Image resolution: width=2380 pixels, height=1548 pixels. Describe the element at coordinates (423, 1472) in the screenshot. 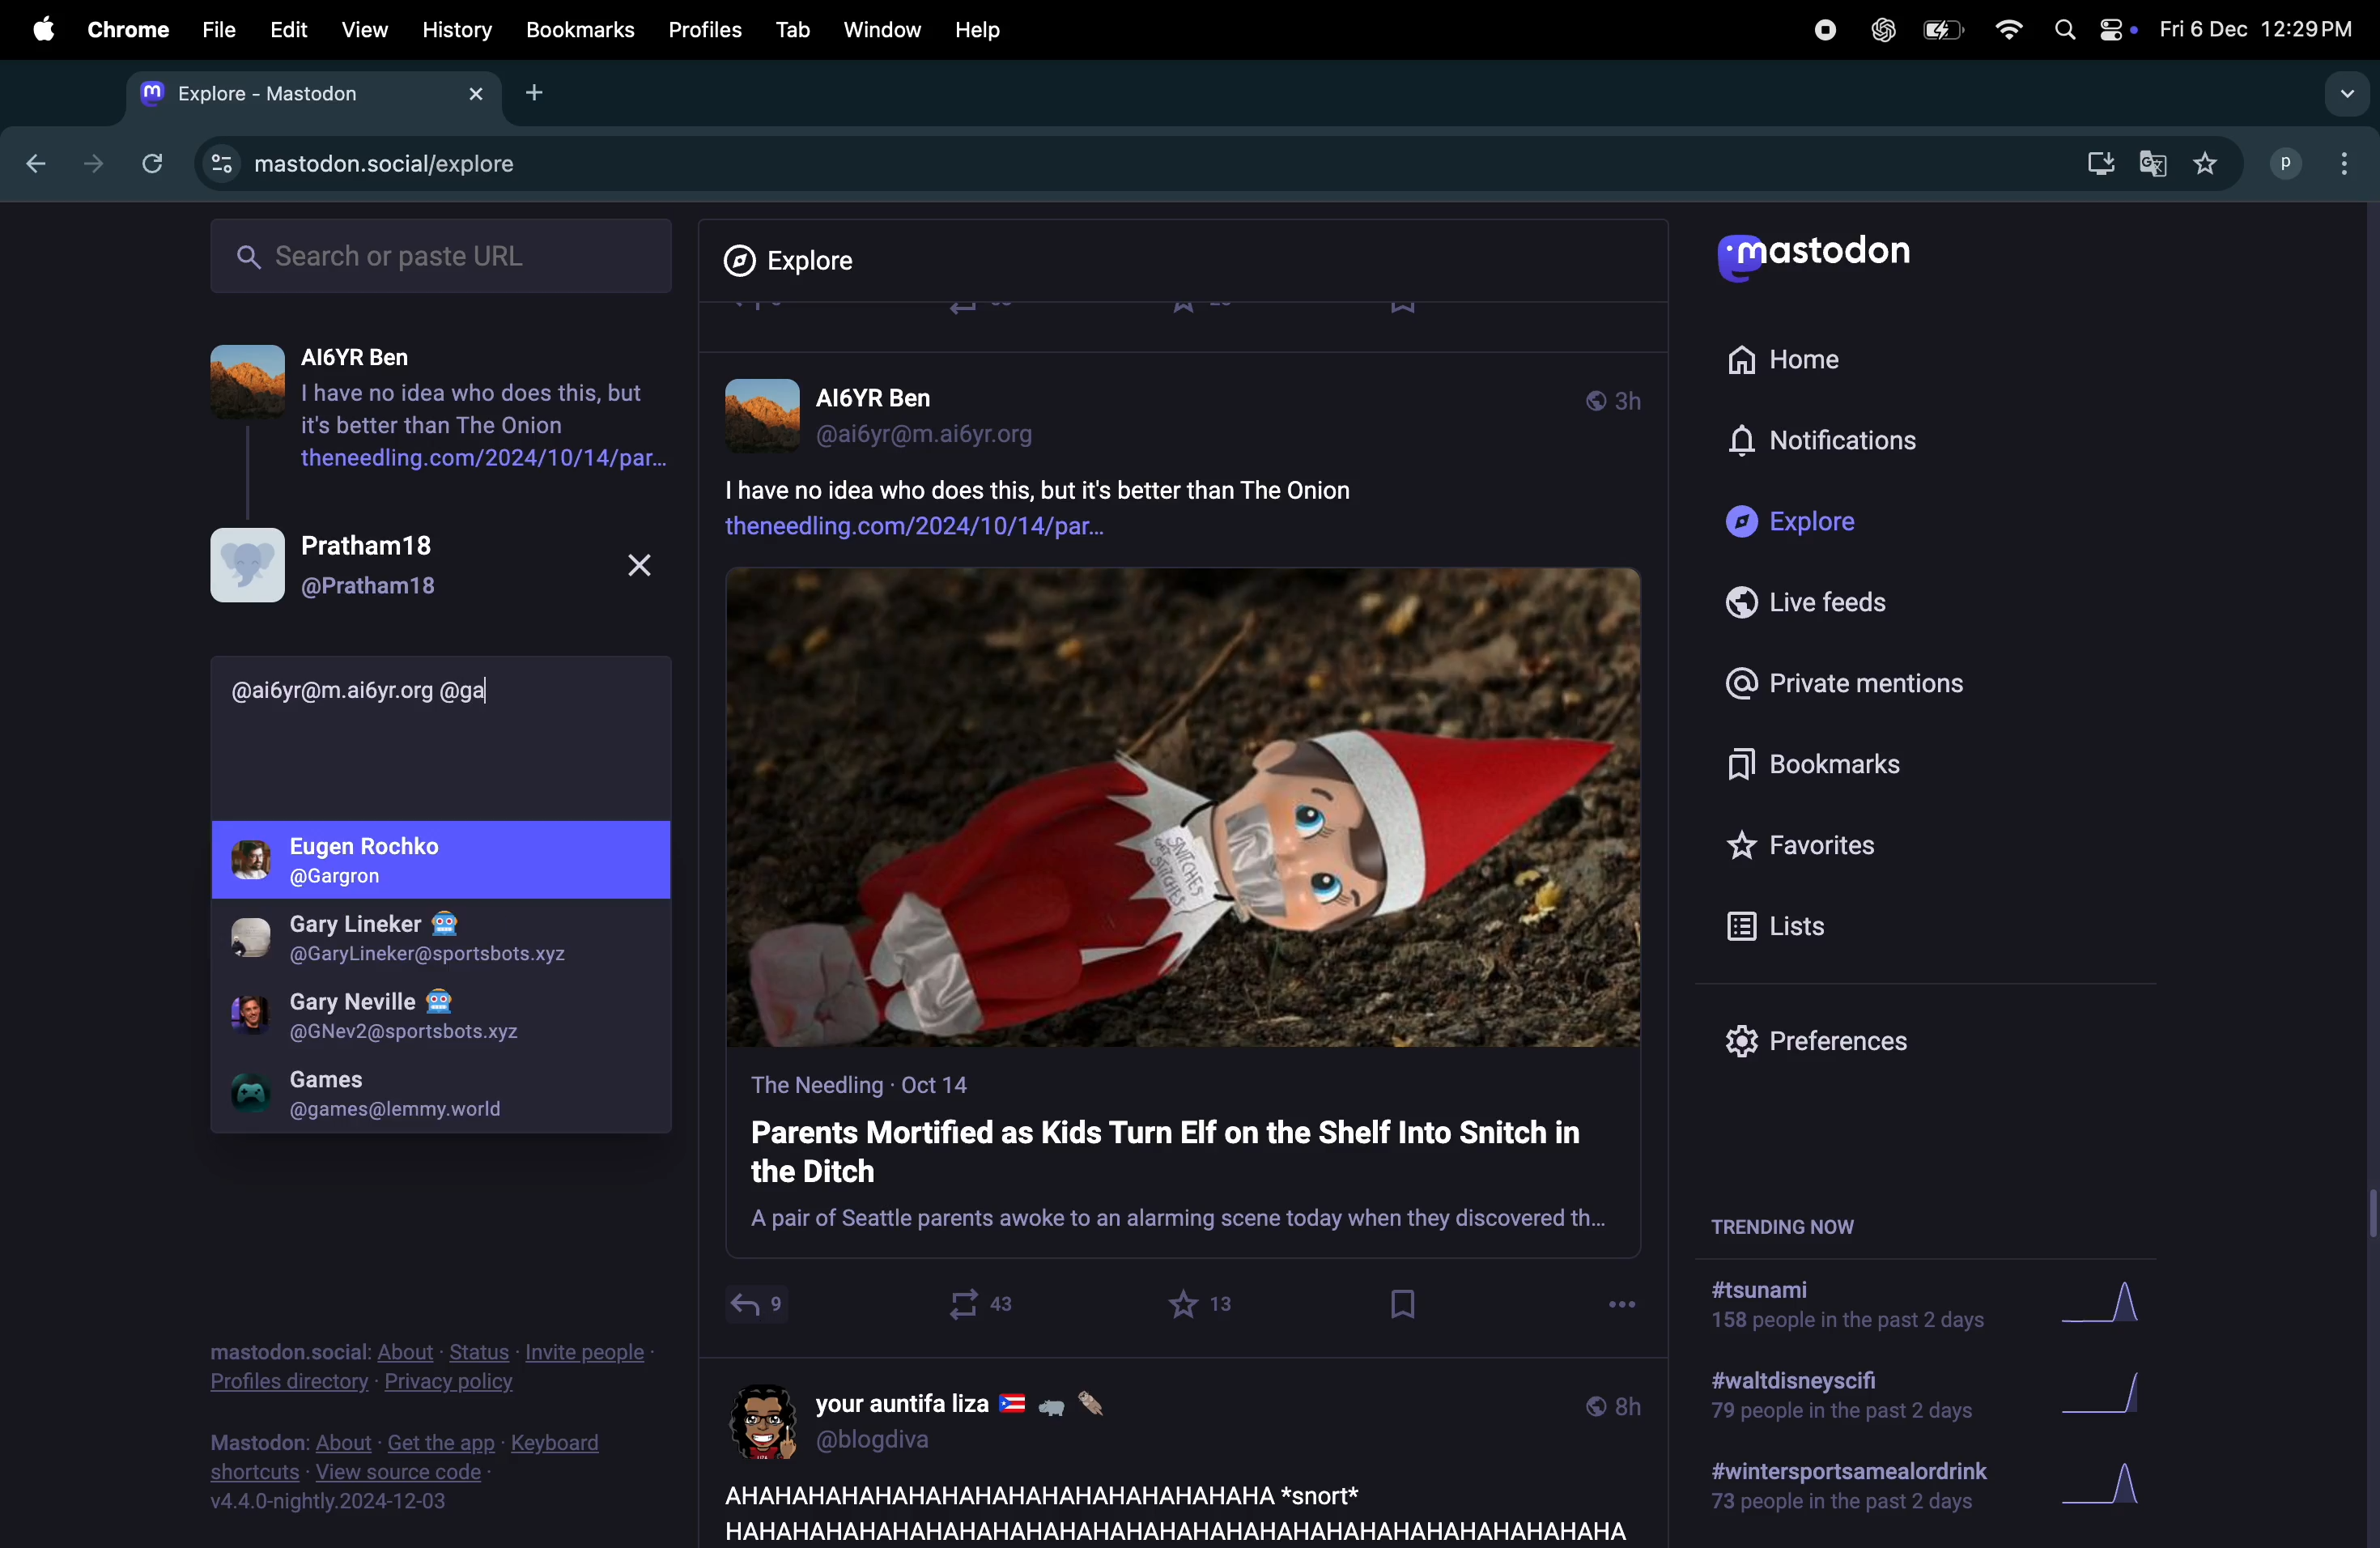

I see `view source code` at that location.